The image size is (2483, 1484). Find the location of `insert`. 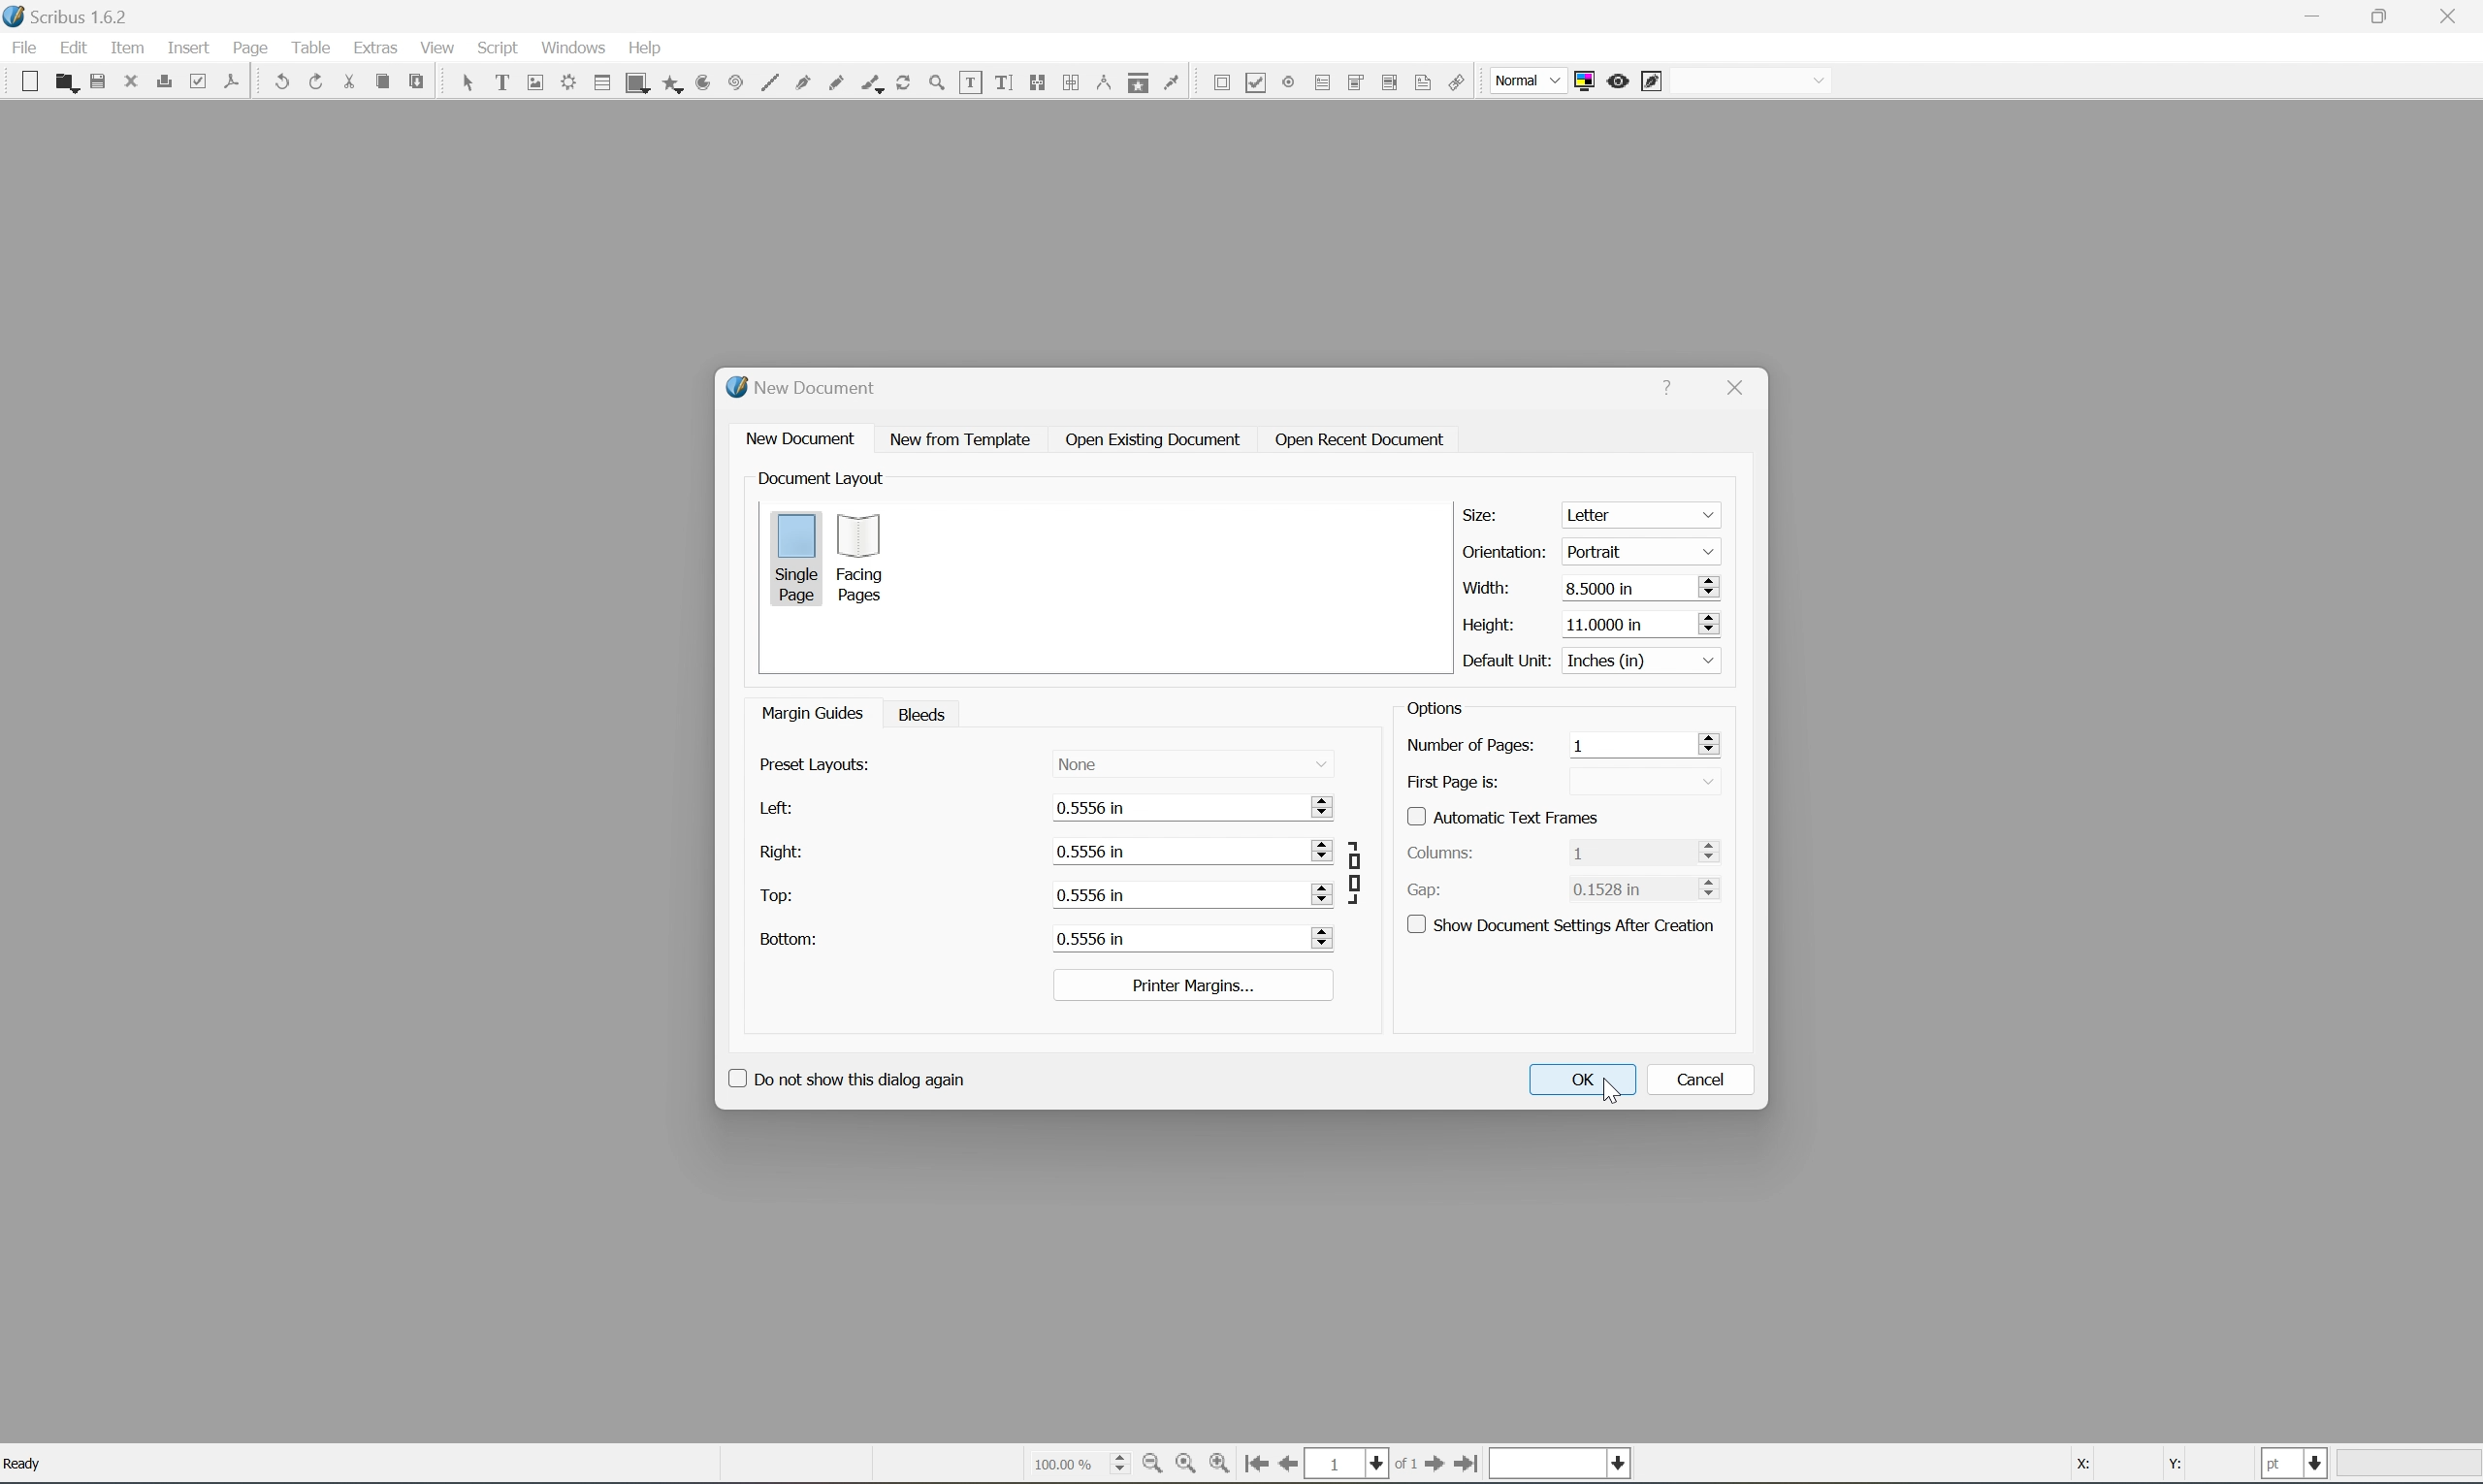

insert is located at coordinates (192, 46).